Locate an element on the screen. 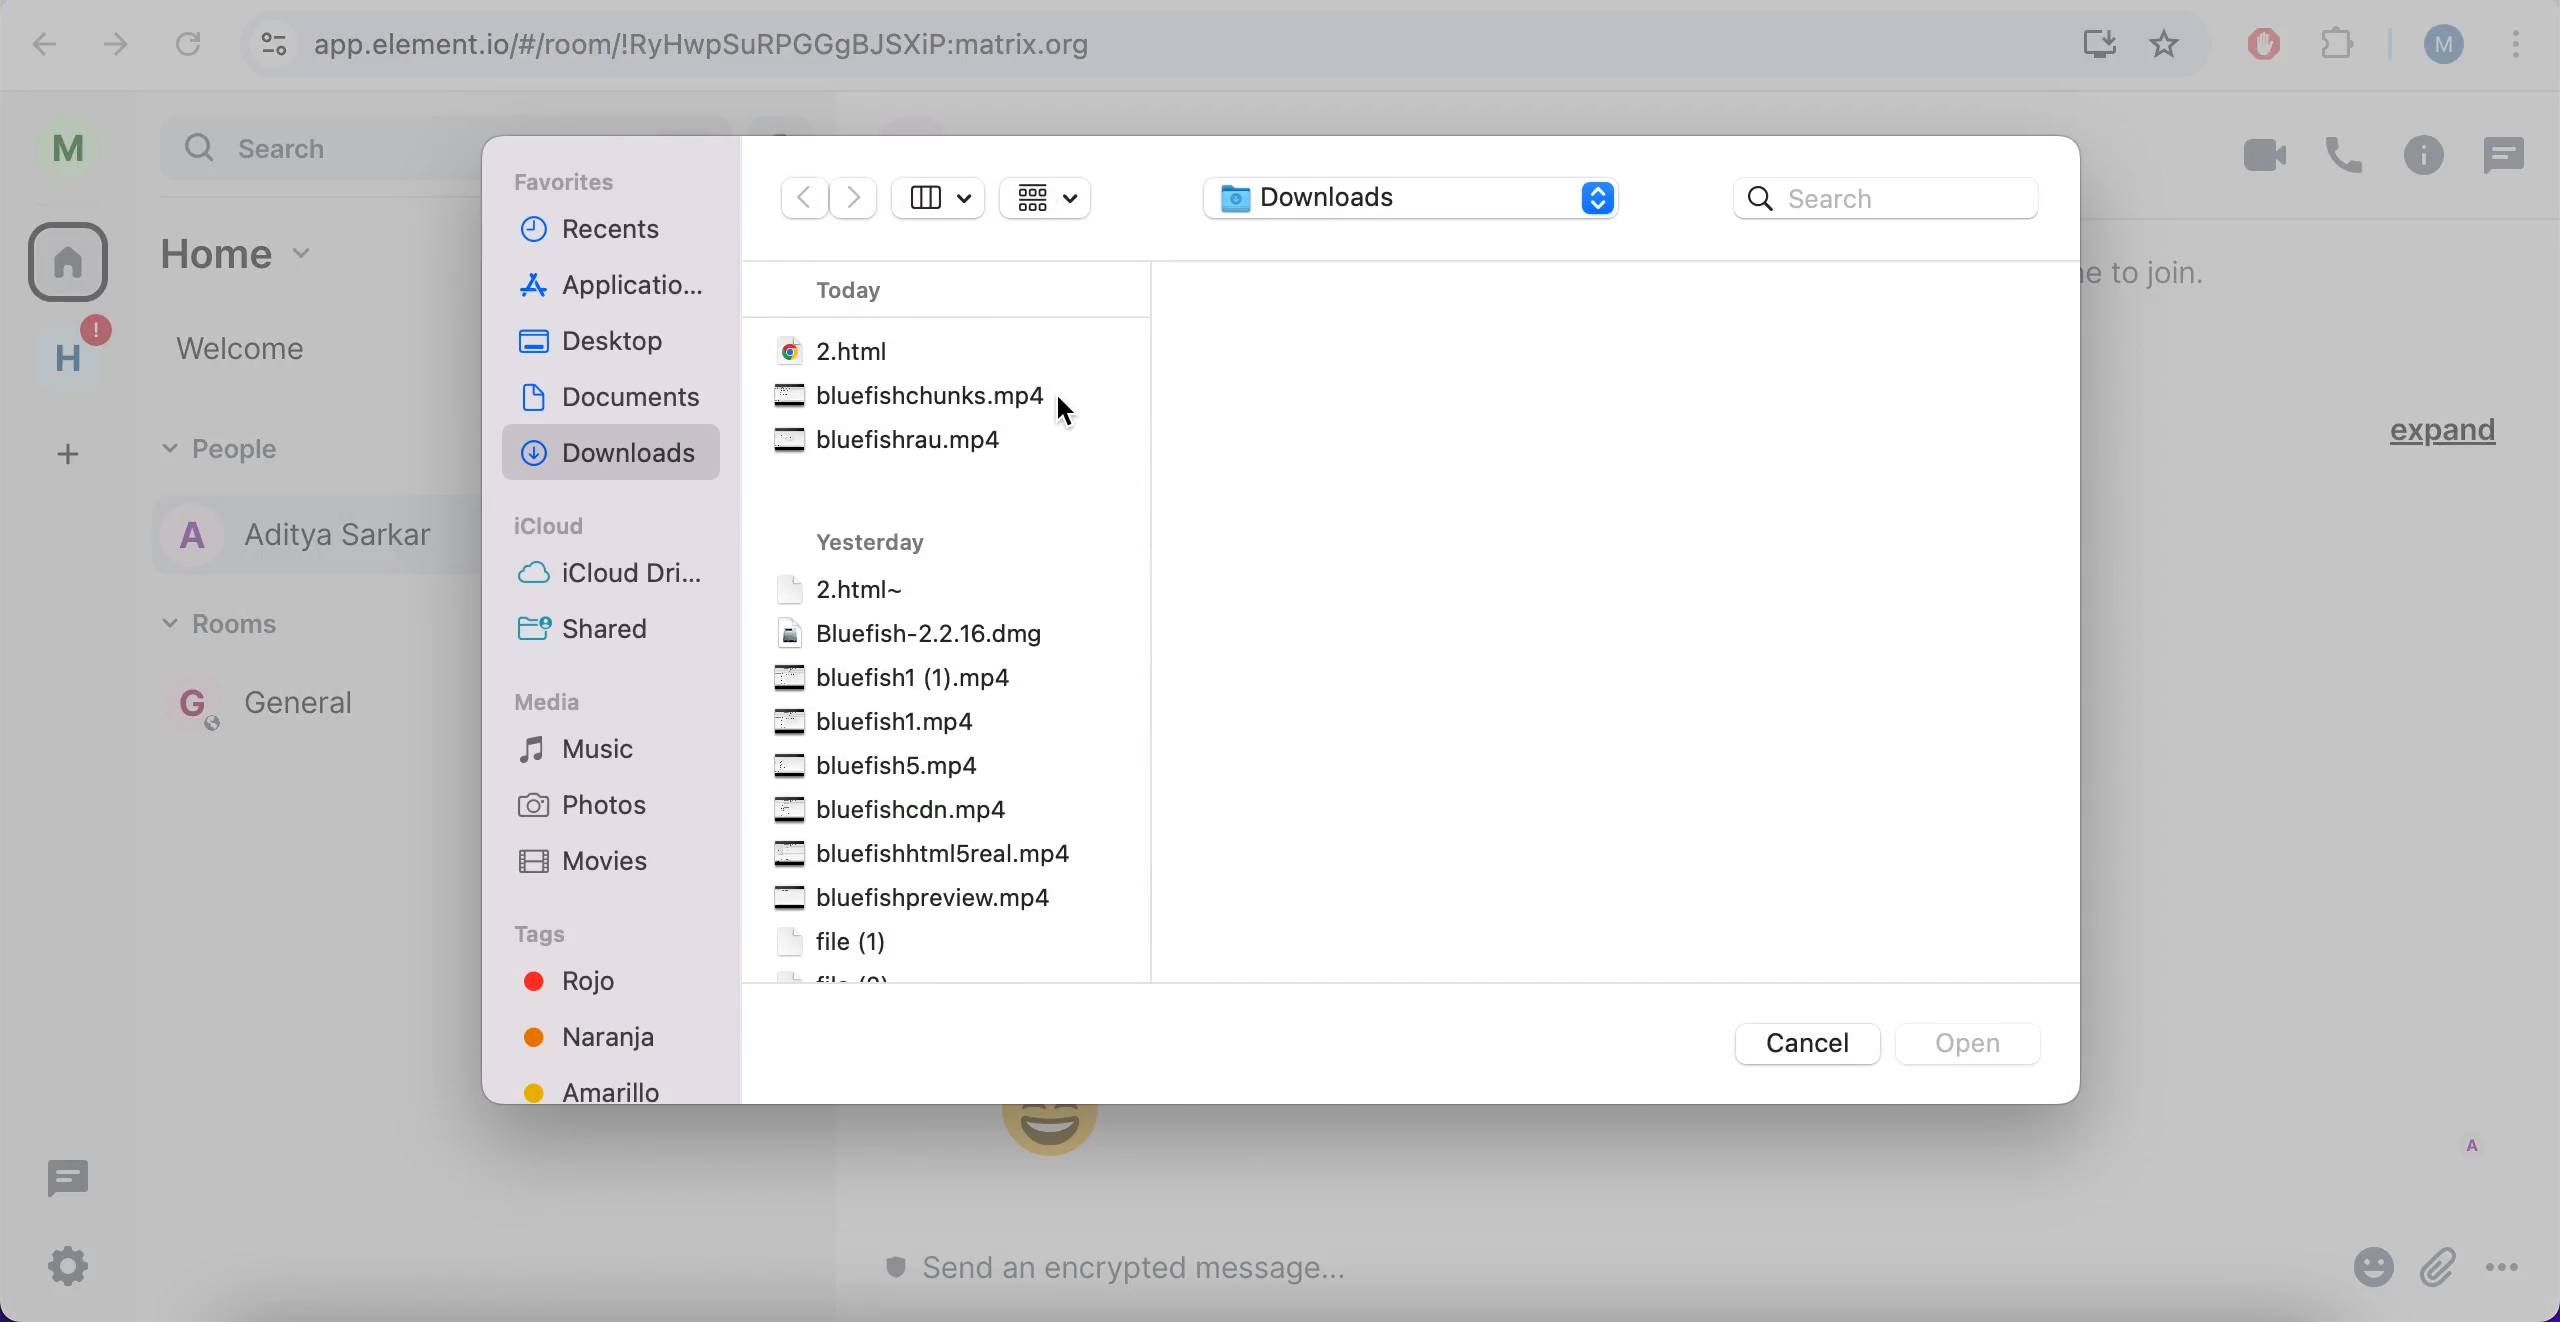  shared is located at coordinates (605, 632).